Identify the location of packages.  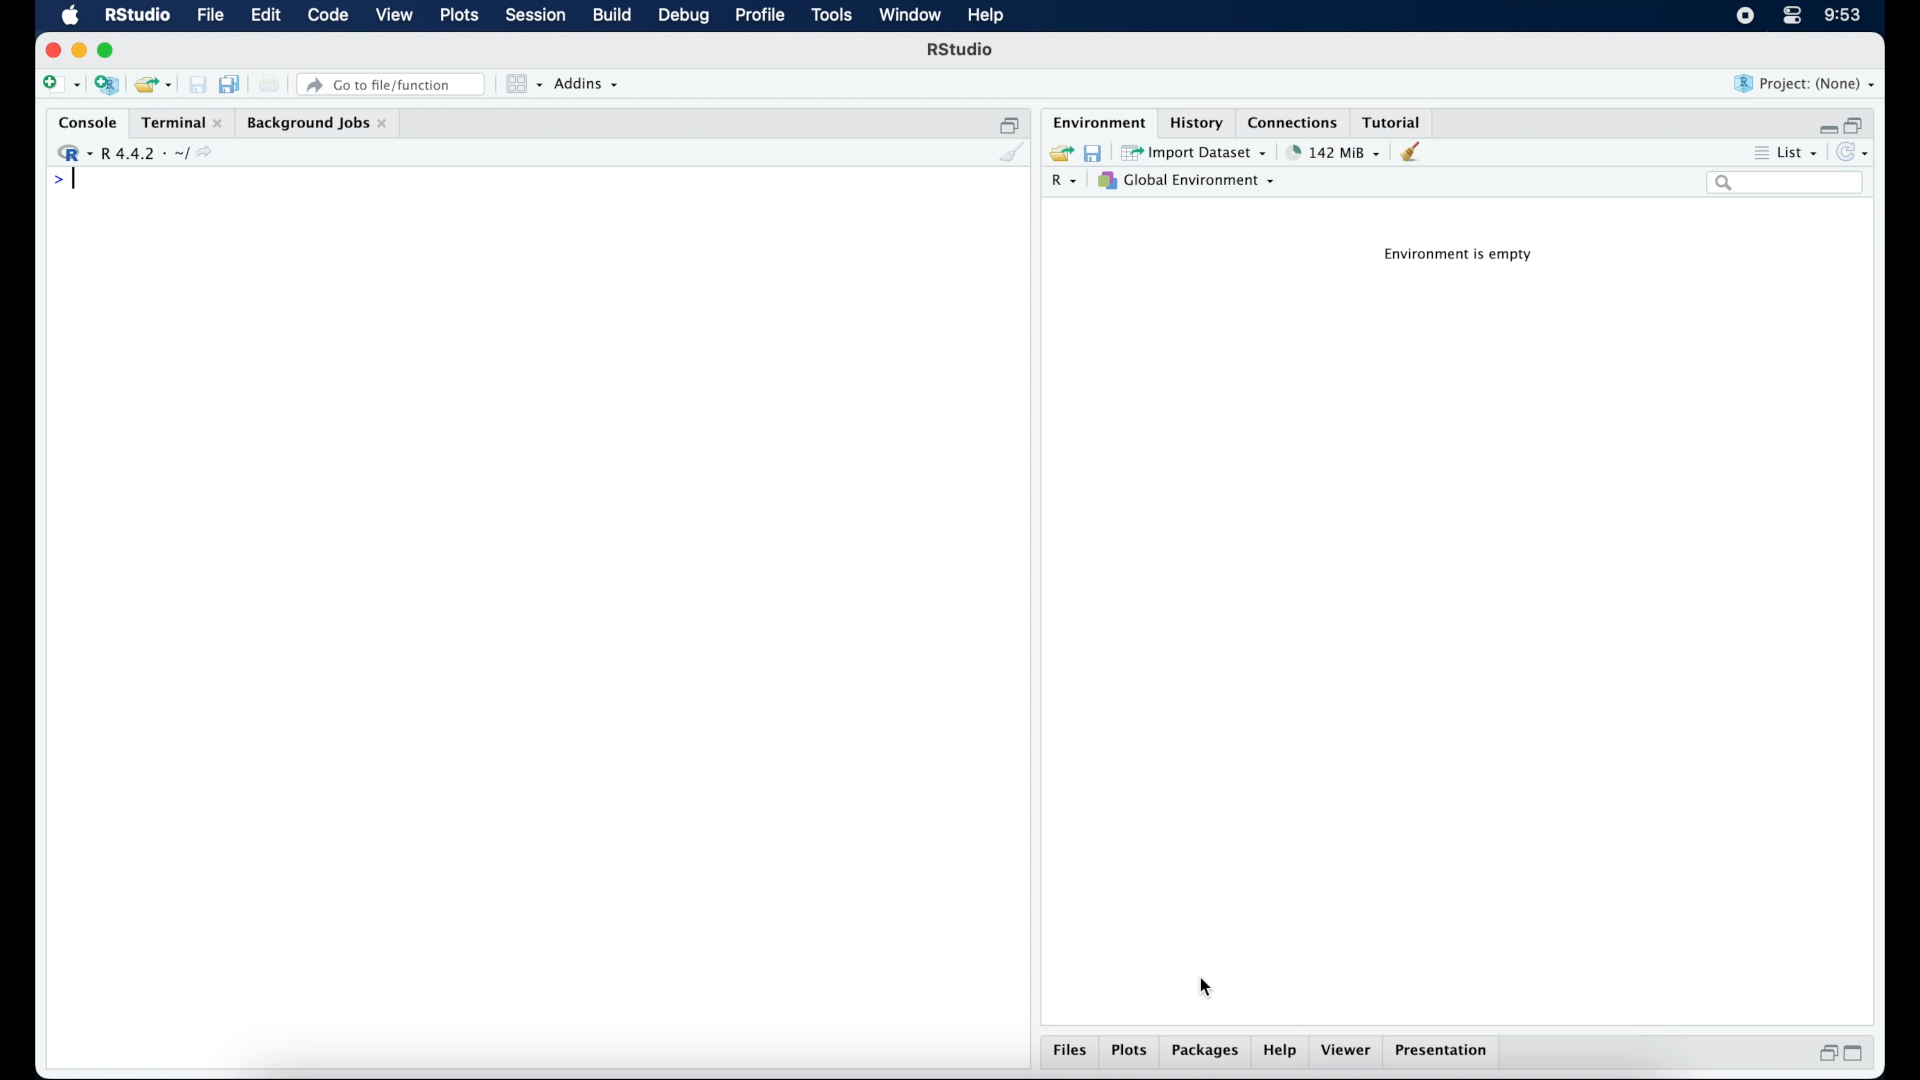
(1207, 1053).